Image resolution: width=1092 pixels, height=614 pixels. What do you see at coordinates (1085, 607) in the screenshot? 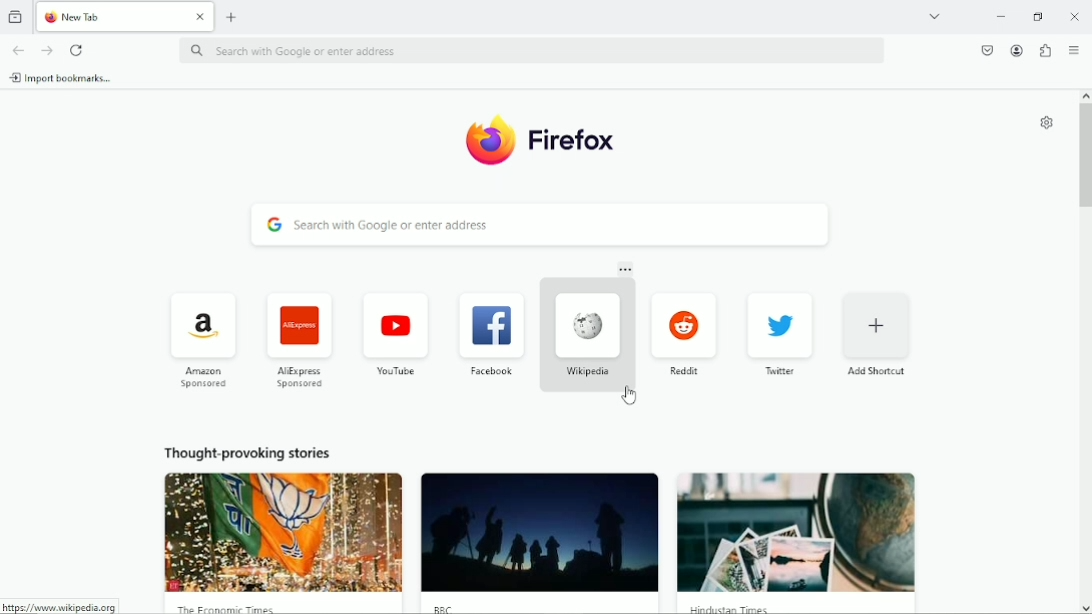
I see `scroll down` at bounding box center [1085, 607].